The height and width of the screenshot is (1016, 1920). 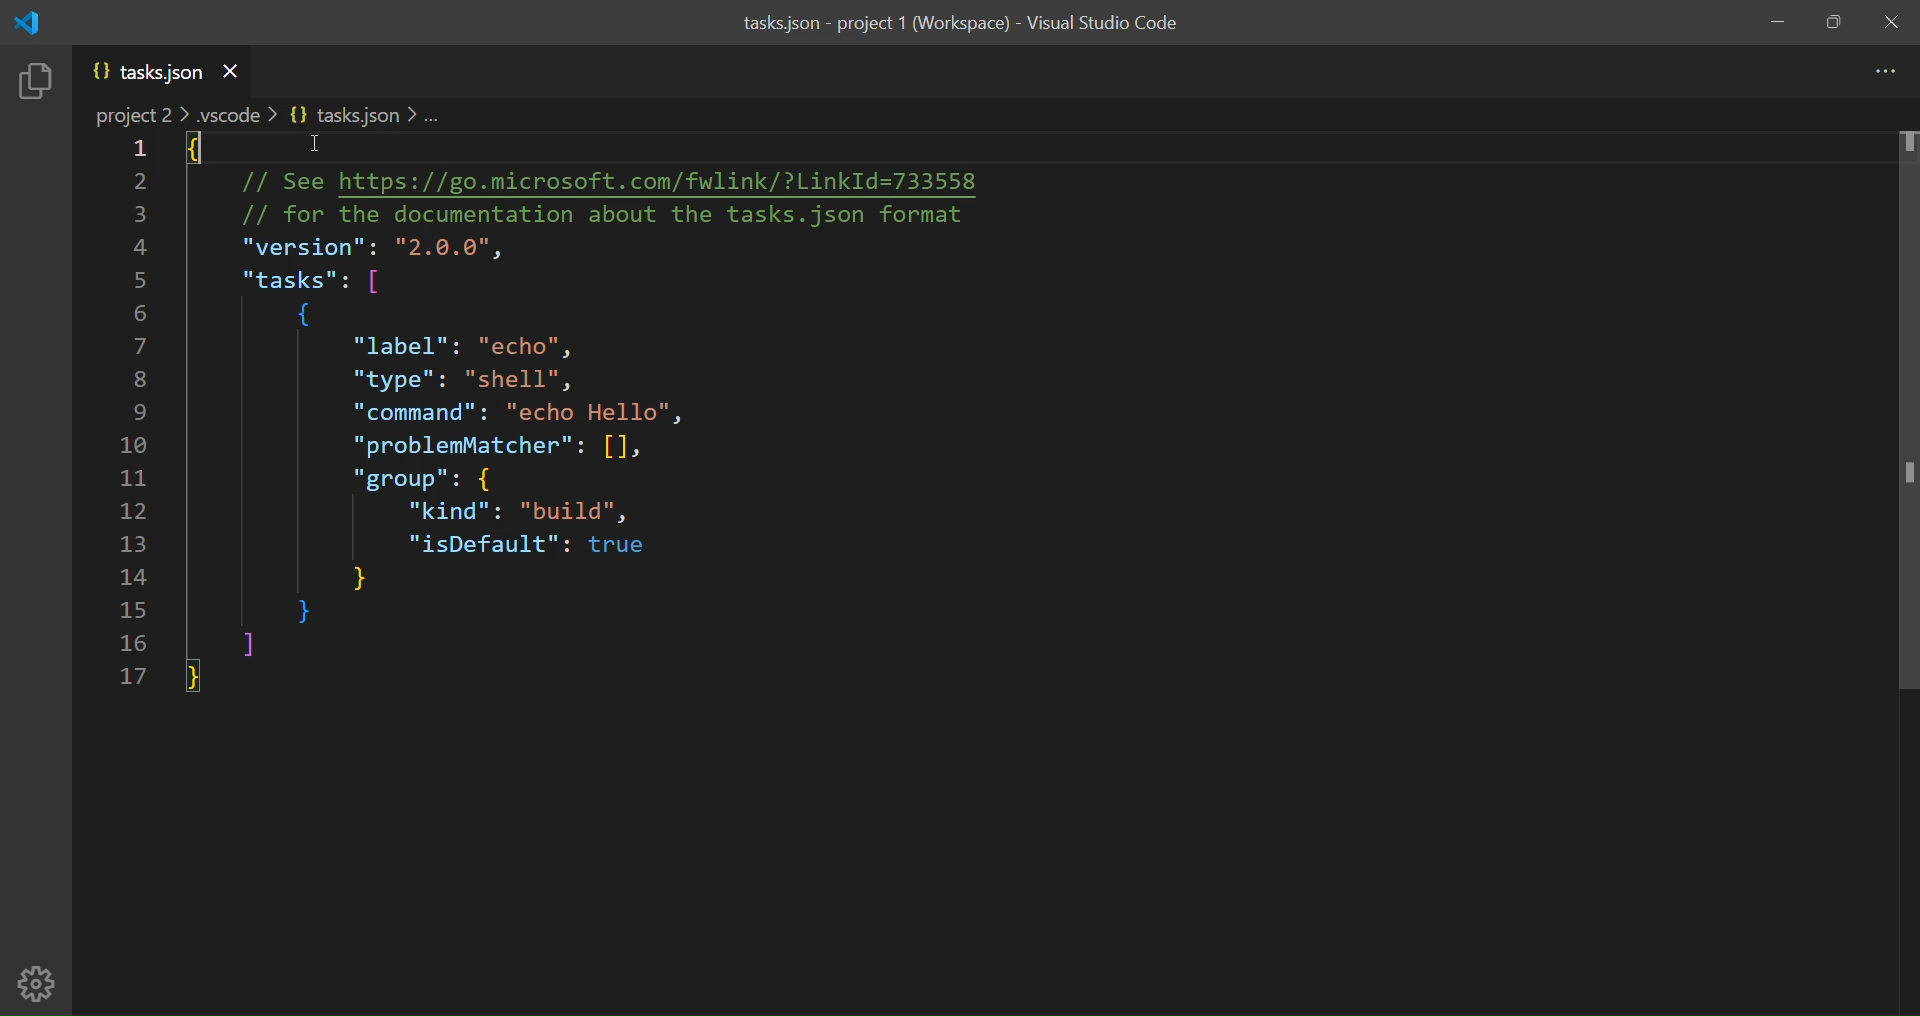 I want to click on logo, so click(x=30, y=22).